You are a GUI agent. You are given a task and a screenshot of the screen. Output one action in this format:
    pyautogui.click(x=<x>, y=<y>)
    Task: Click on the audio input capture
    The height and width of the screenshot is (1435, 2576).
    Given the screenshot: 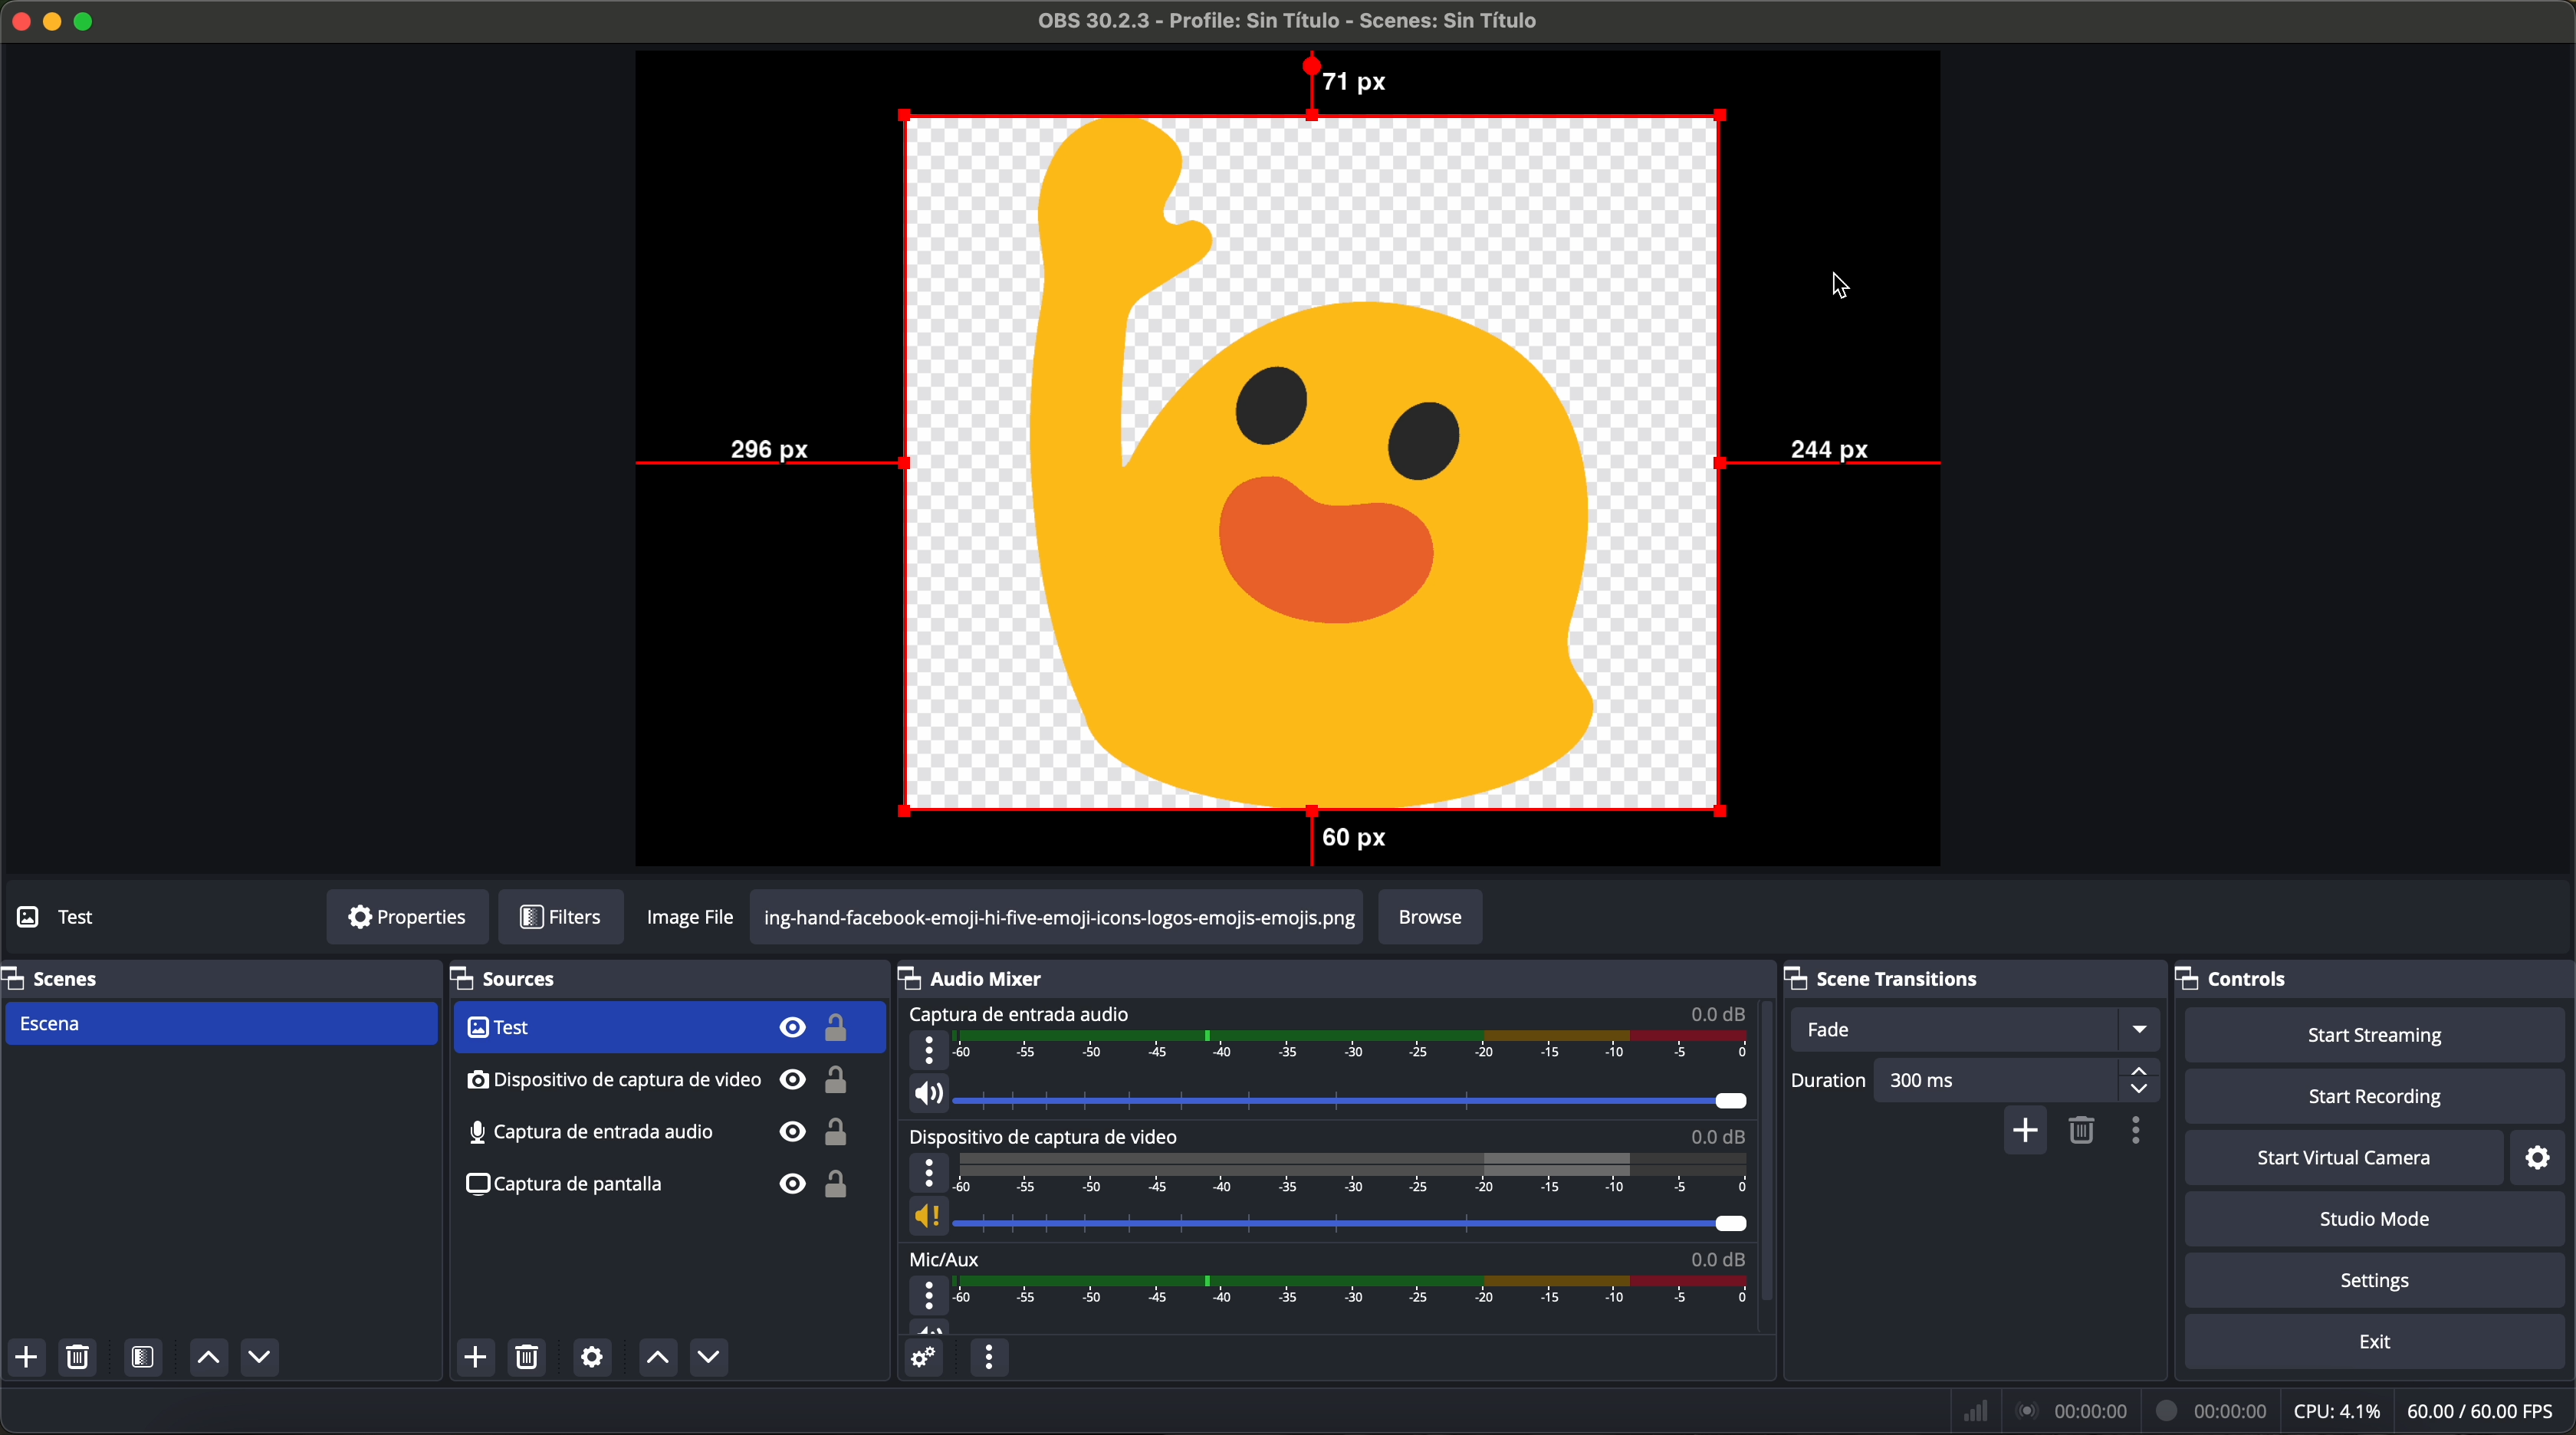 What is the action you would take?
    pyautogui.click(x=659, y=1080)
    